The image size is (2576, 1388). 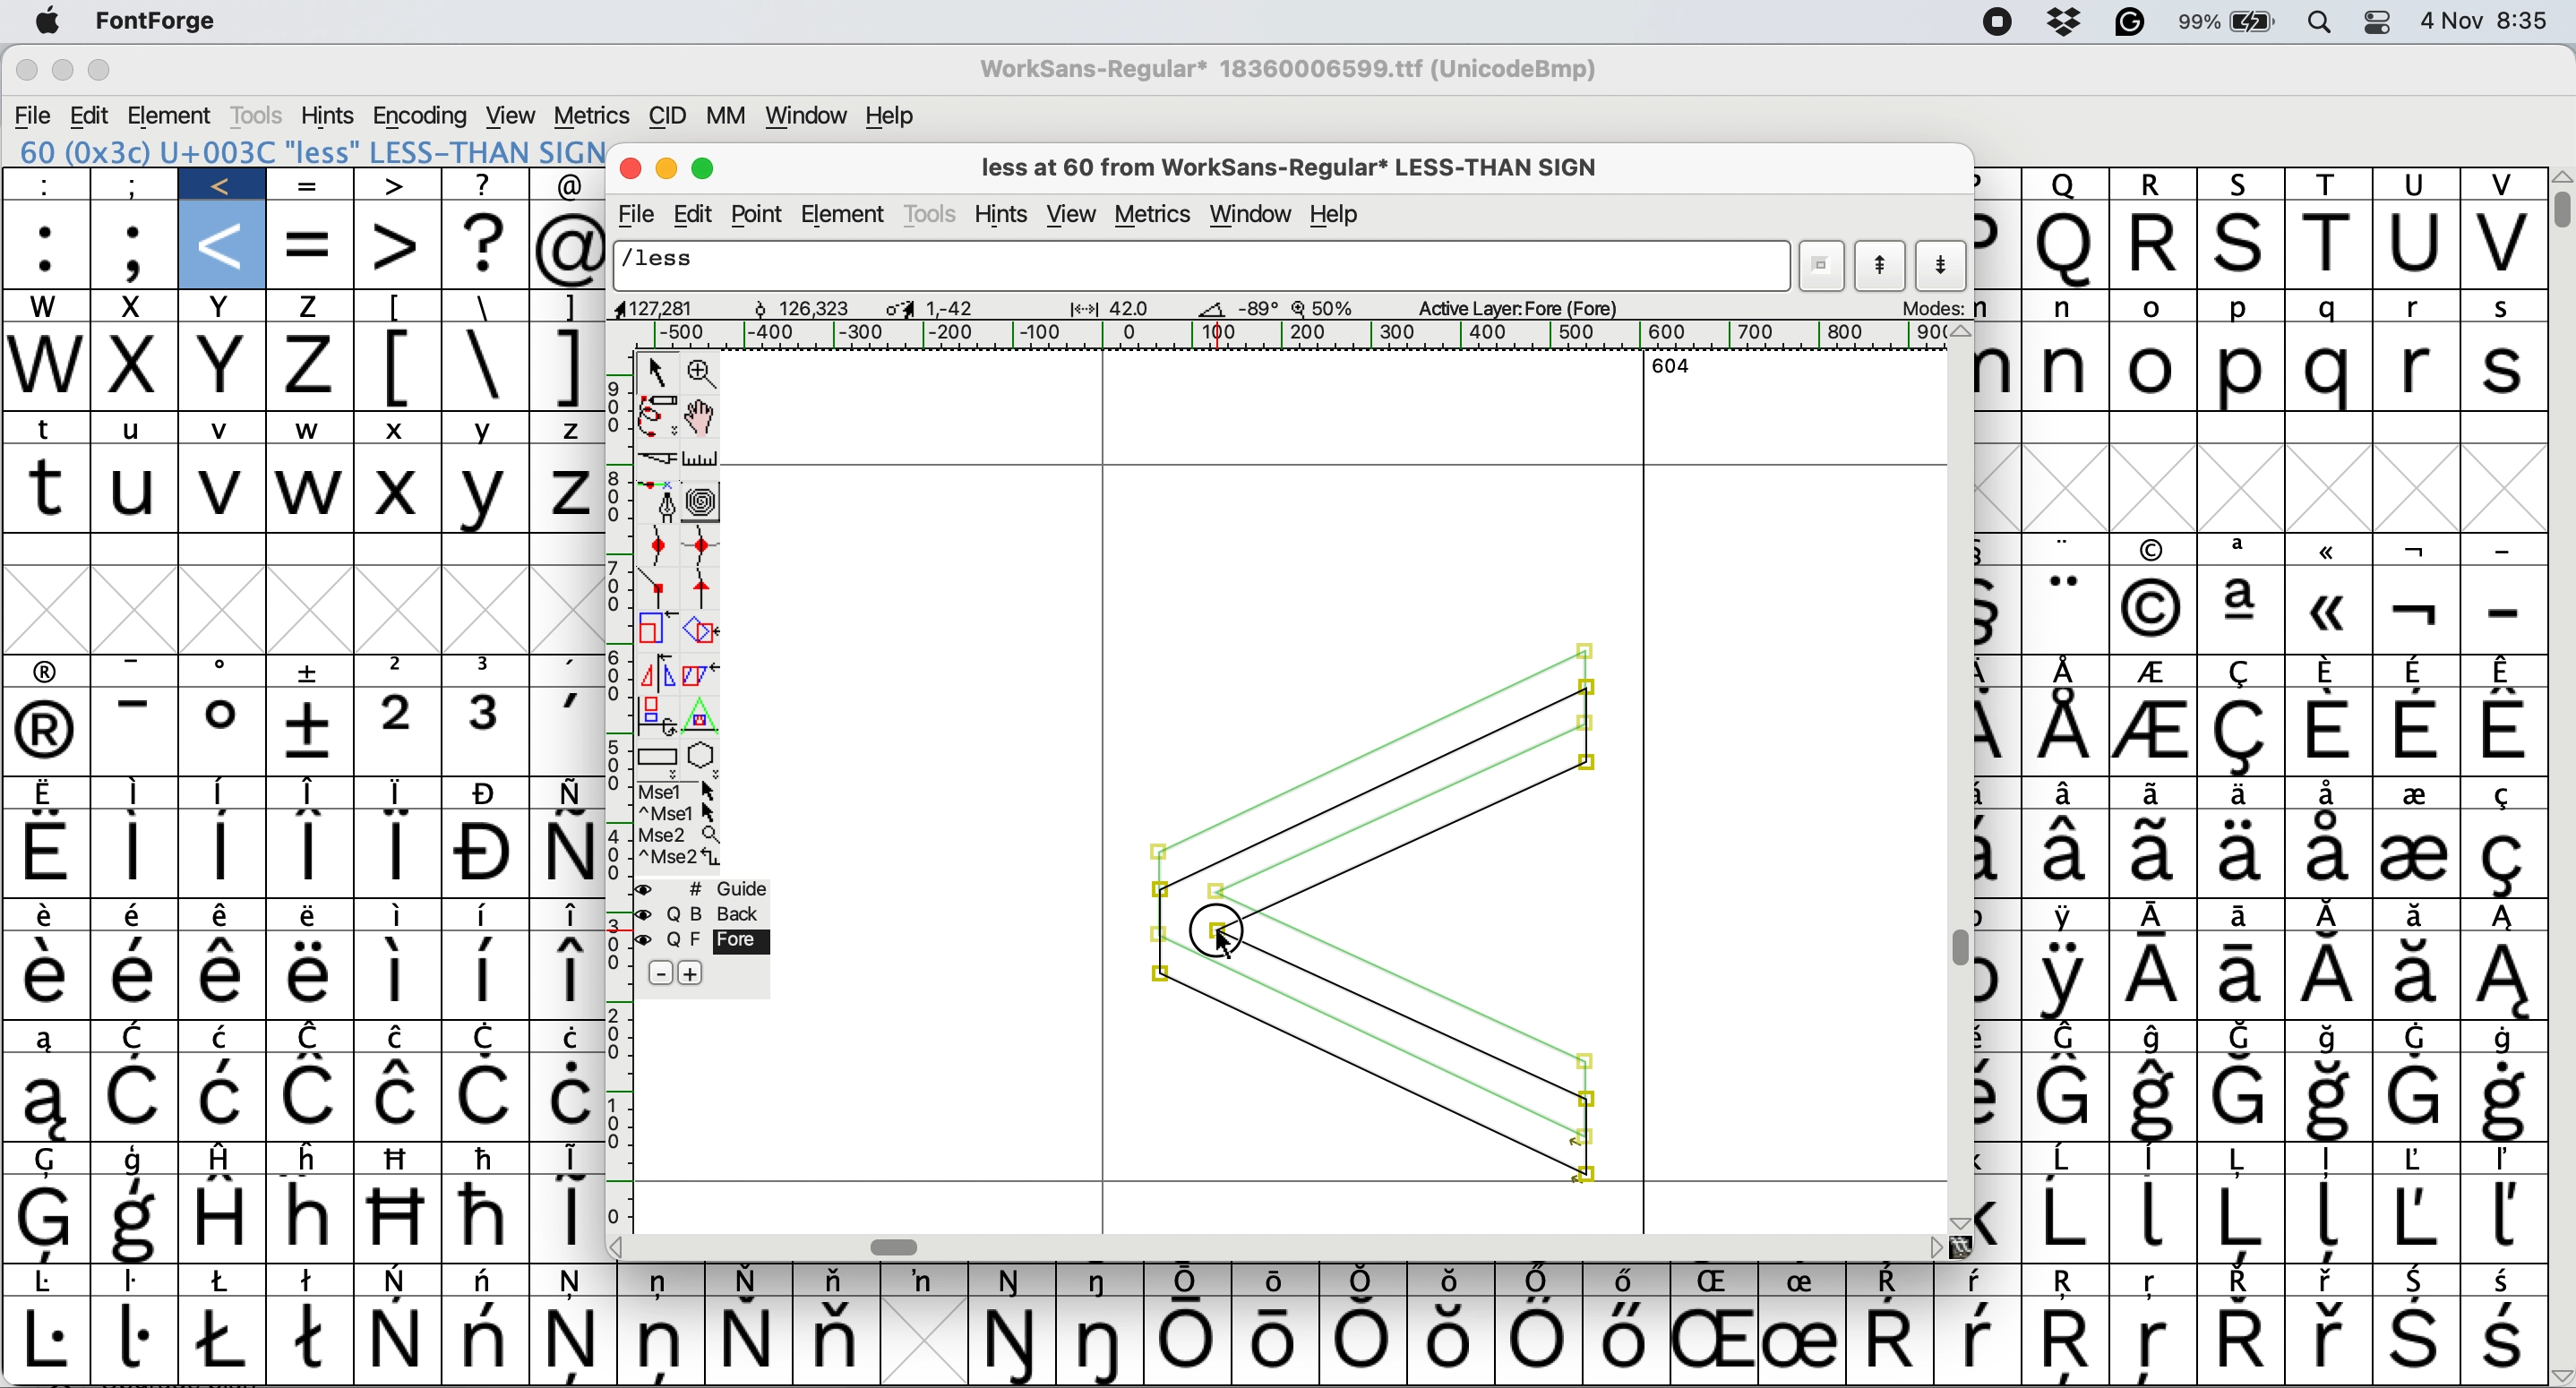 What do you see at coordinates (225, 245) in the screenshot?
I see `<` at bounding box center [225, 245].